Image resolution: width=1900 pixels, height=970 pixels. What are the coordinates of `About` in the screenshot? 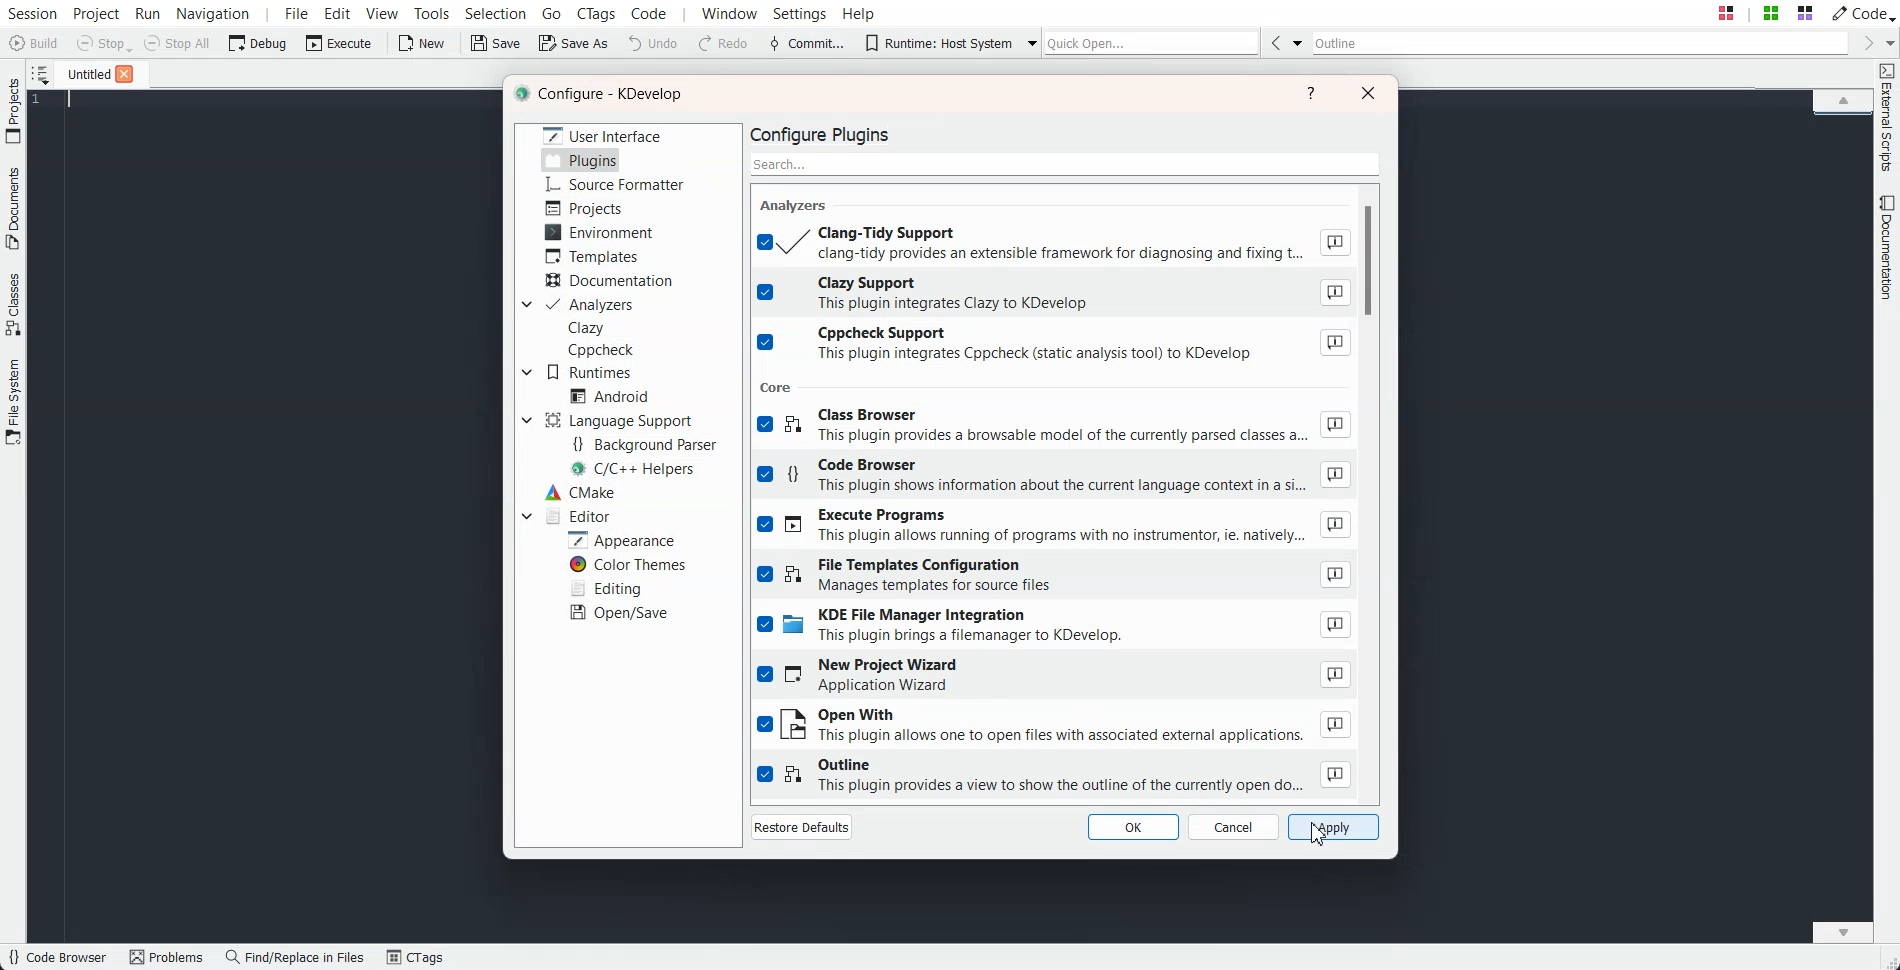 It's located at (1336, 774).